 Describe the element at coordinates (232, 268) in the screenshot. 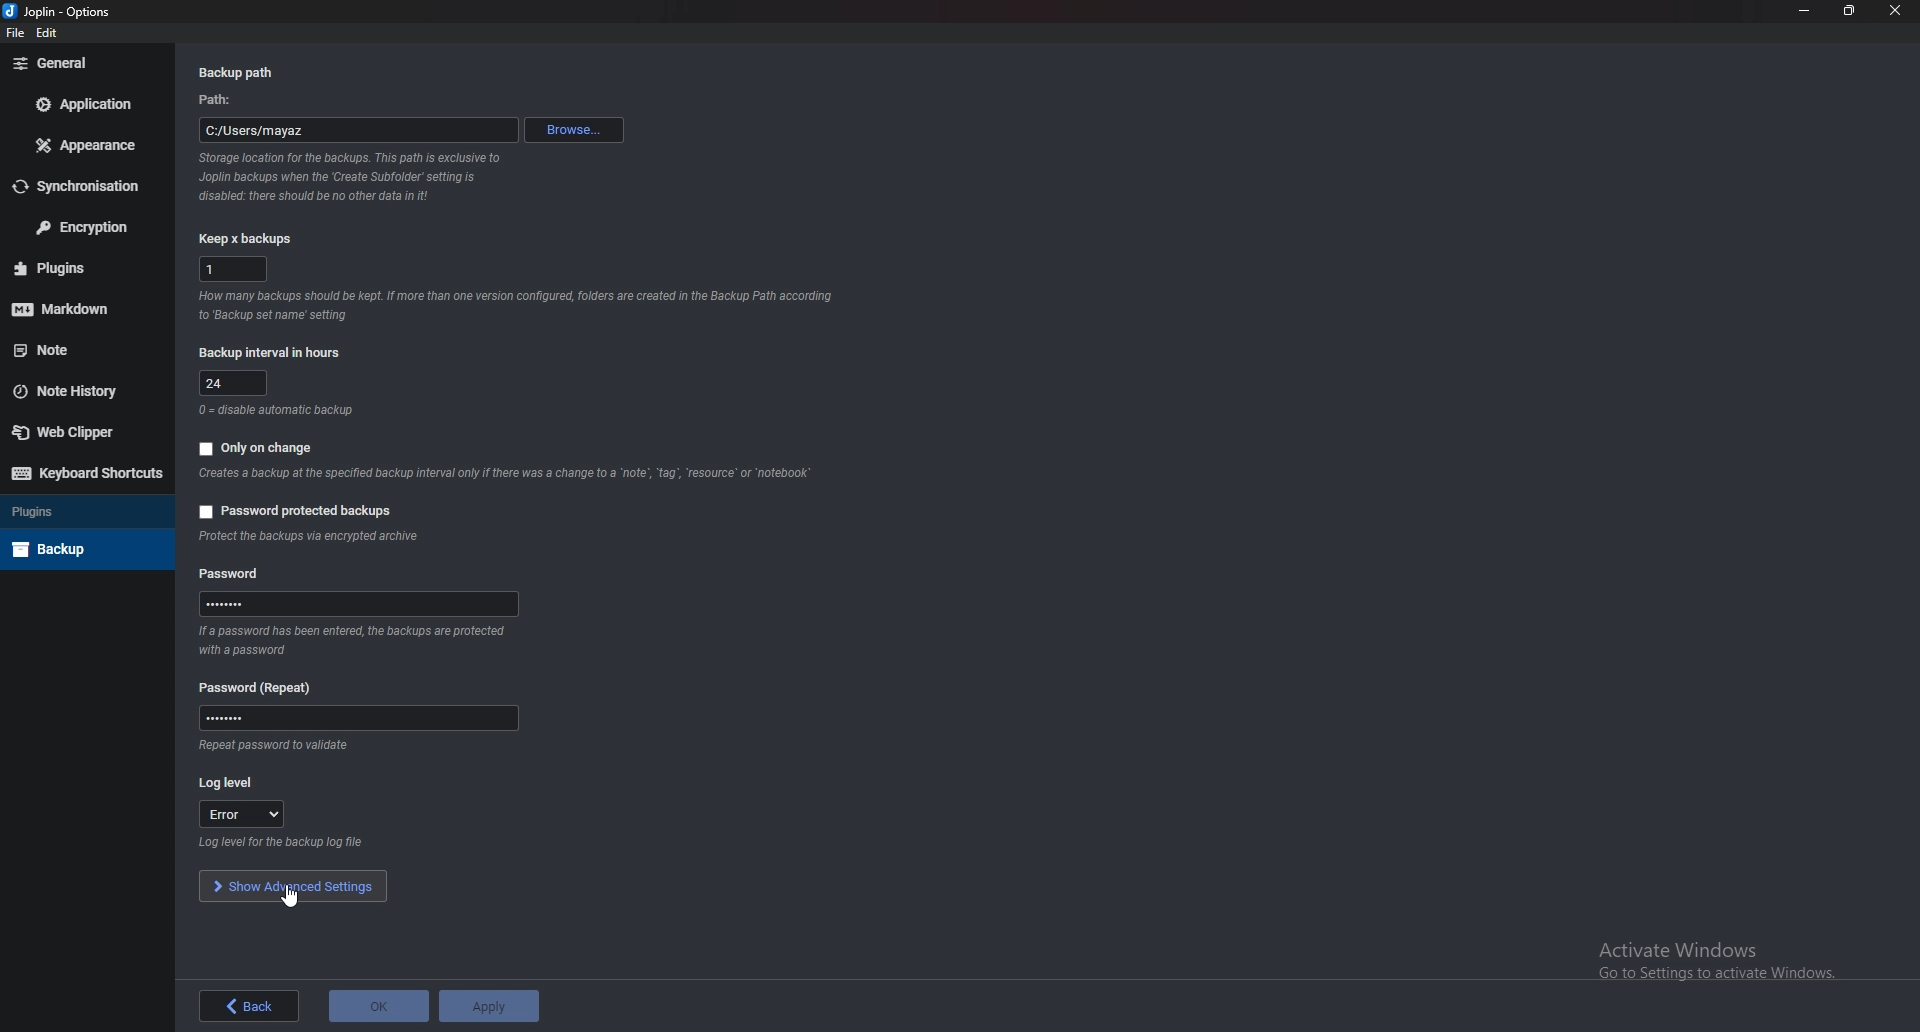

I see `1` at that location.